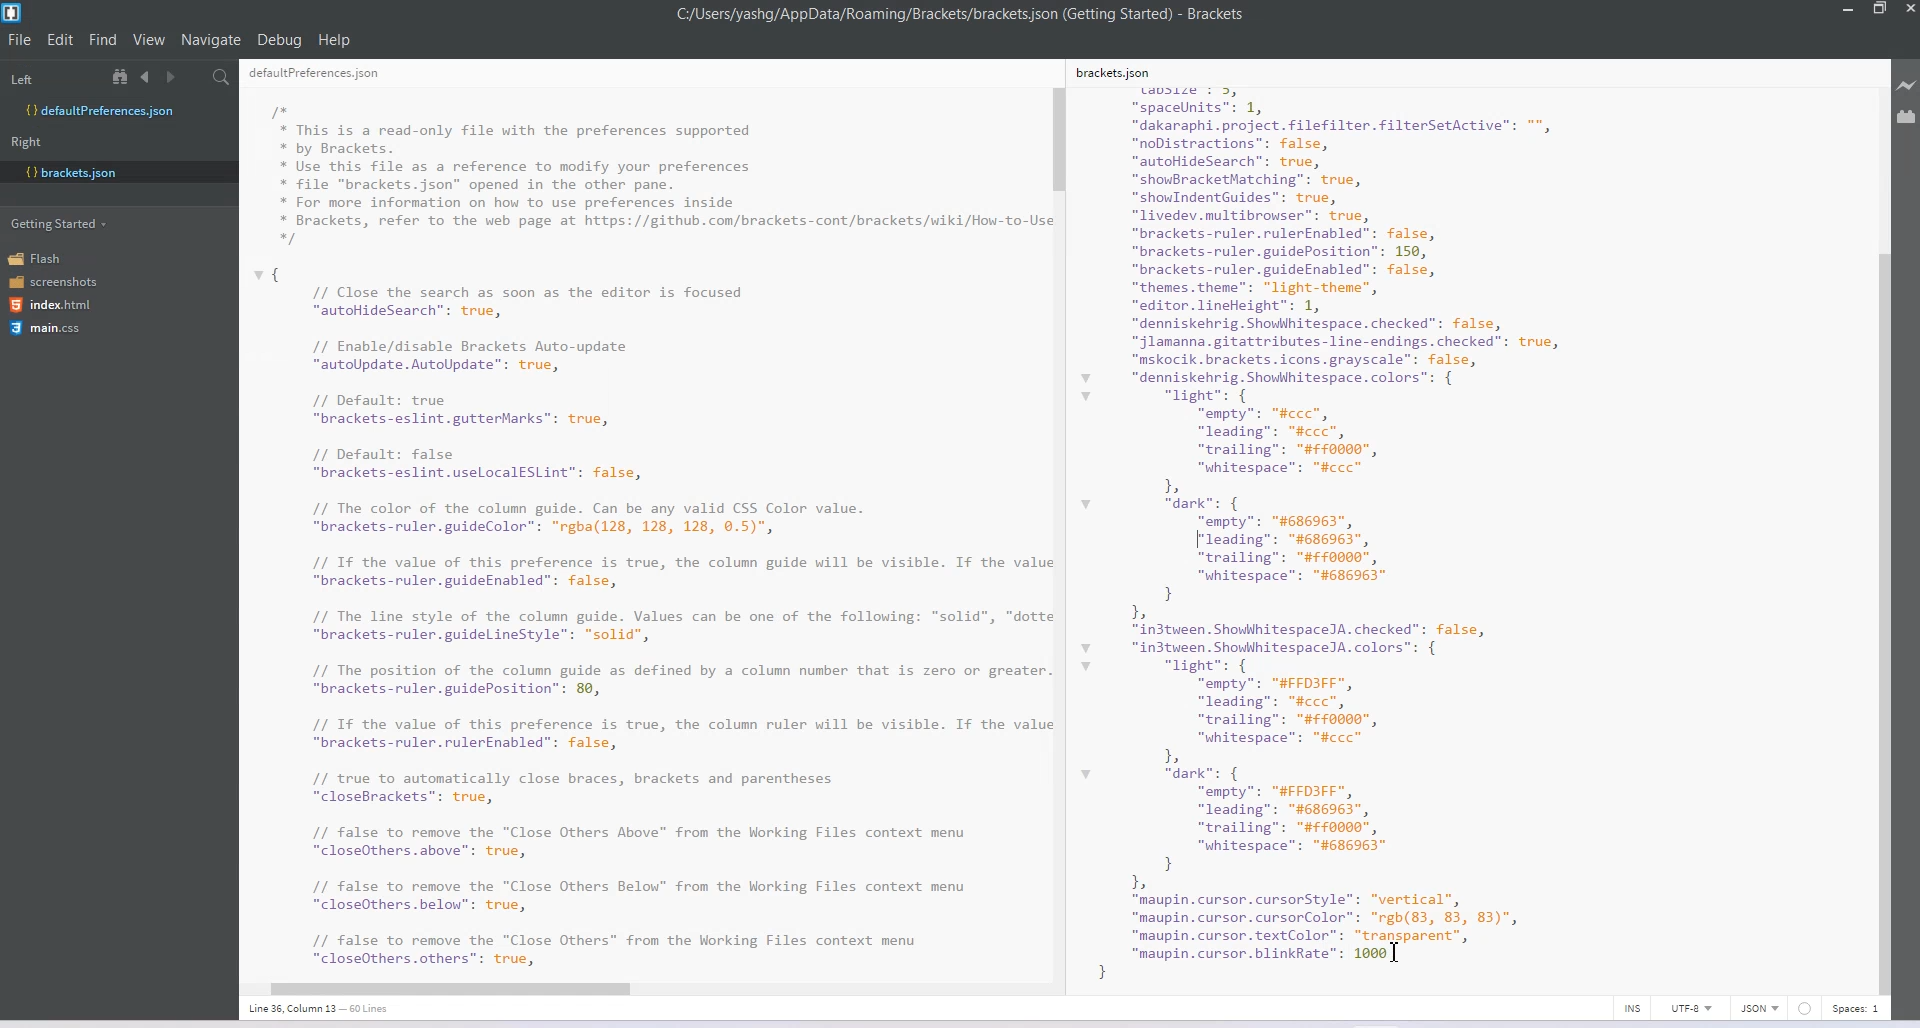  What do you see at coordinates (213, 40) in the screenshot?
I see `Navigate` at bounding box center [213, 40].